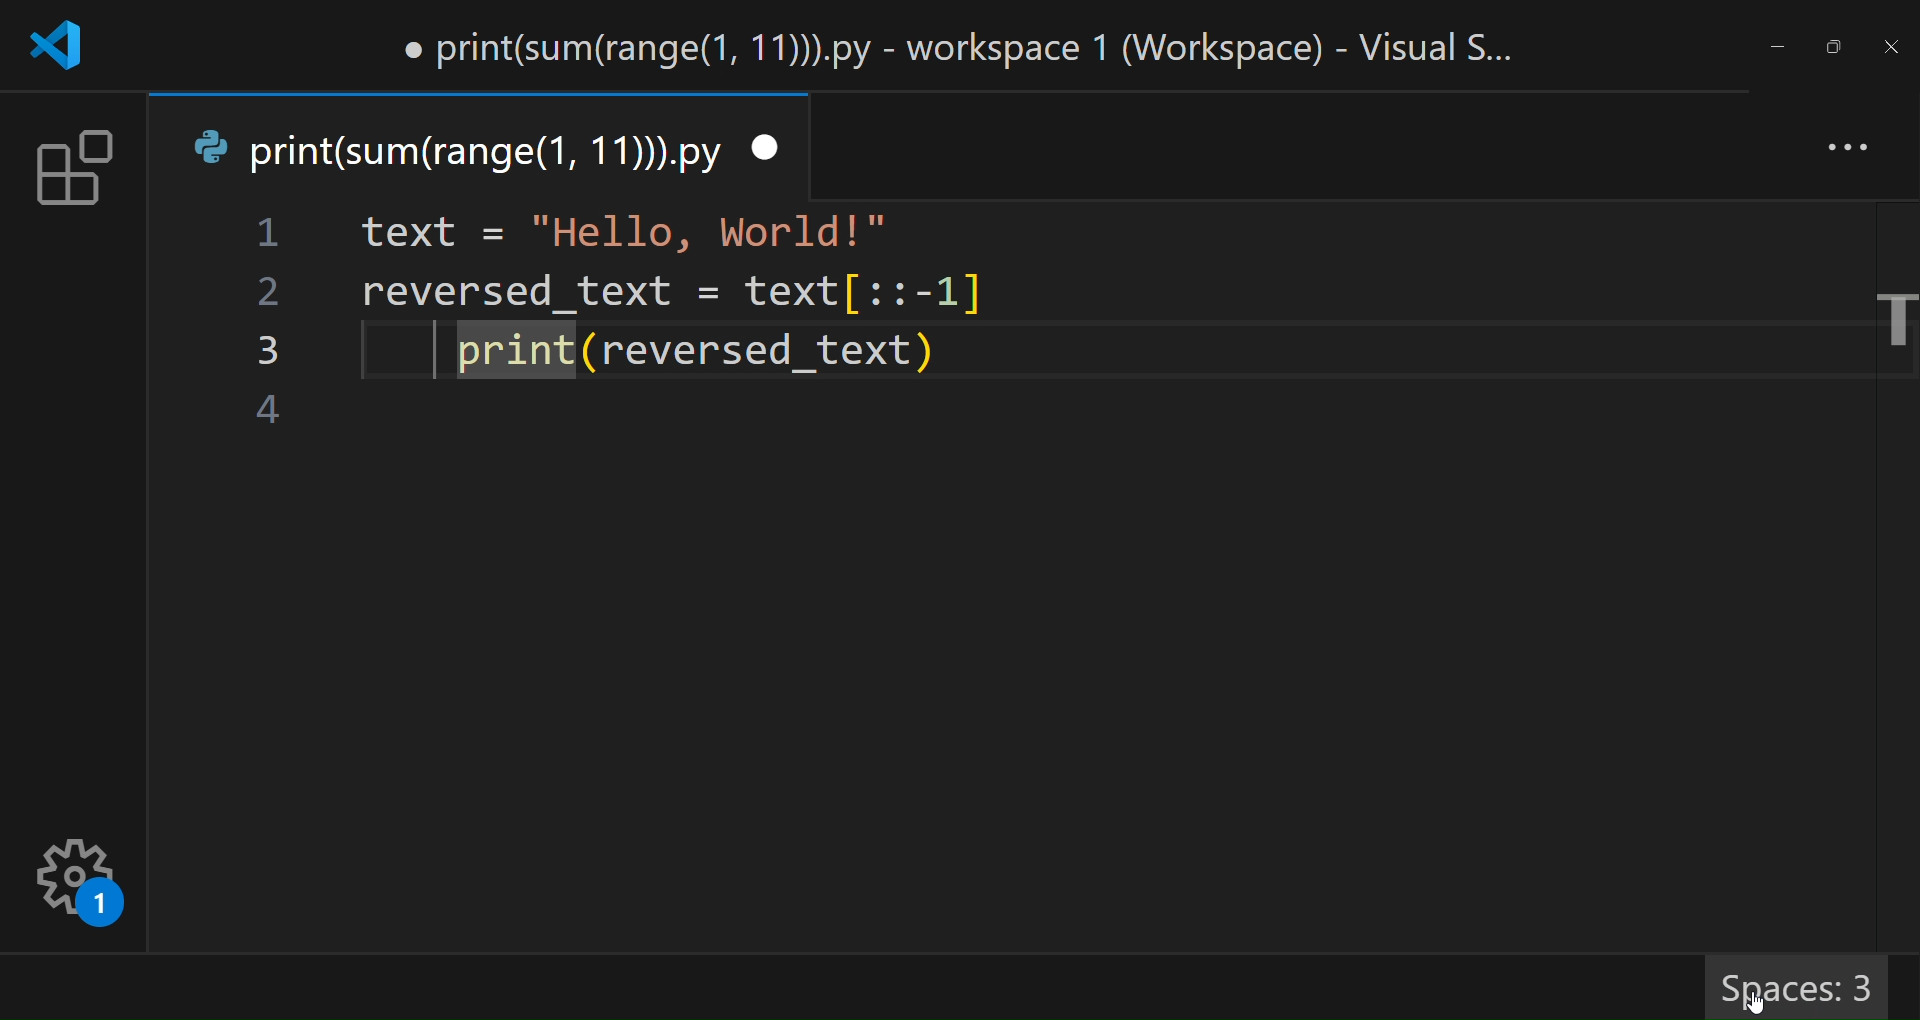  Describe the element at coordinates (1889, 46) in the screenshot. I see `close` at that location.